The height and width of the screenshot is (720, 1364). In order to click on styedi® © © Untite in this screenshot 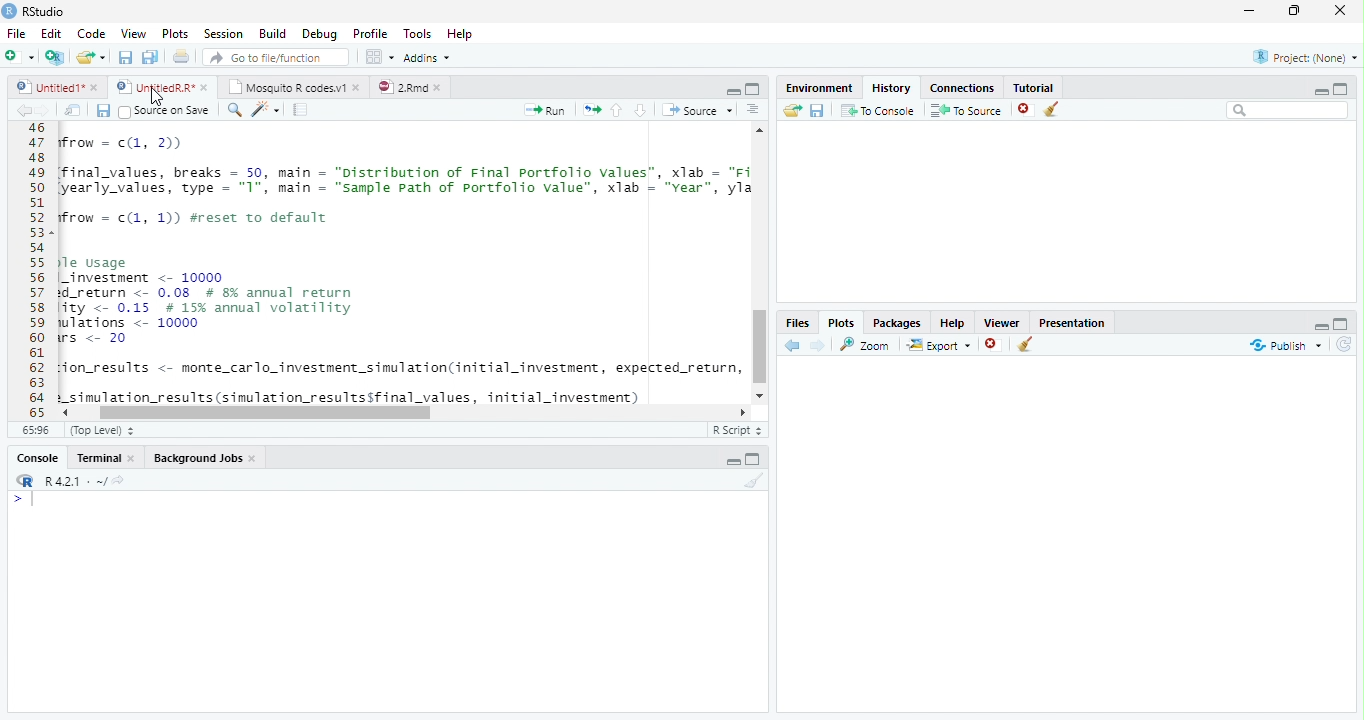, I will do `click(162, 87)`.